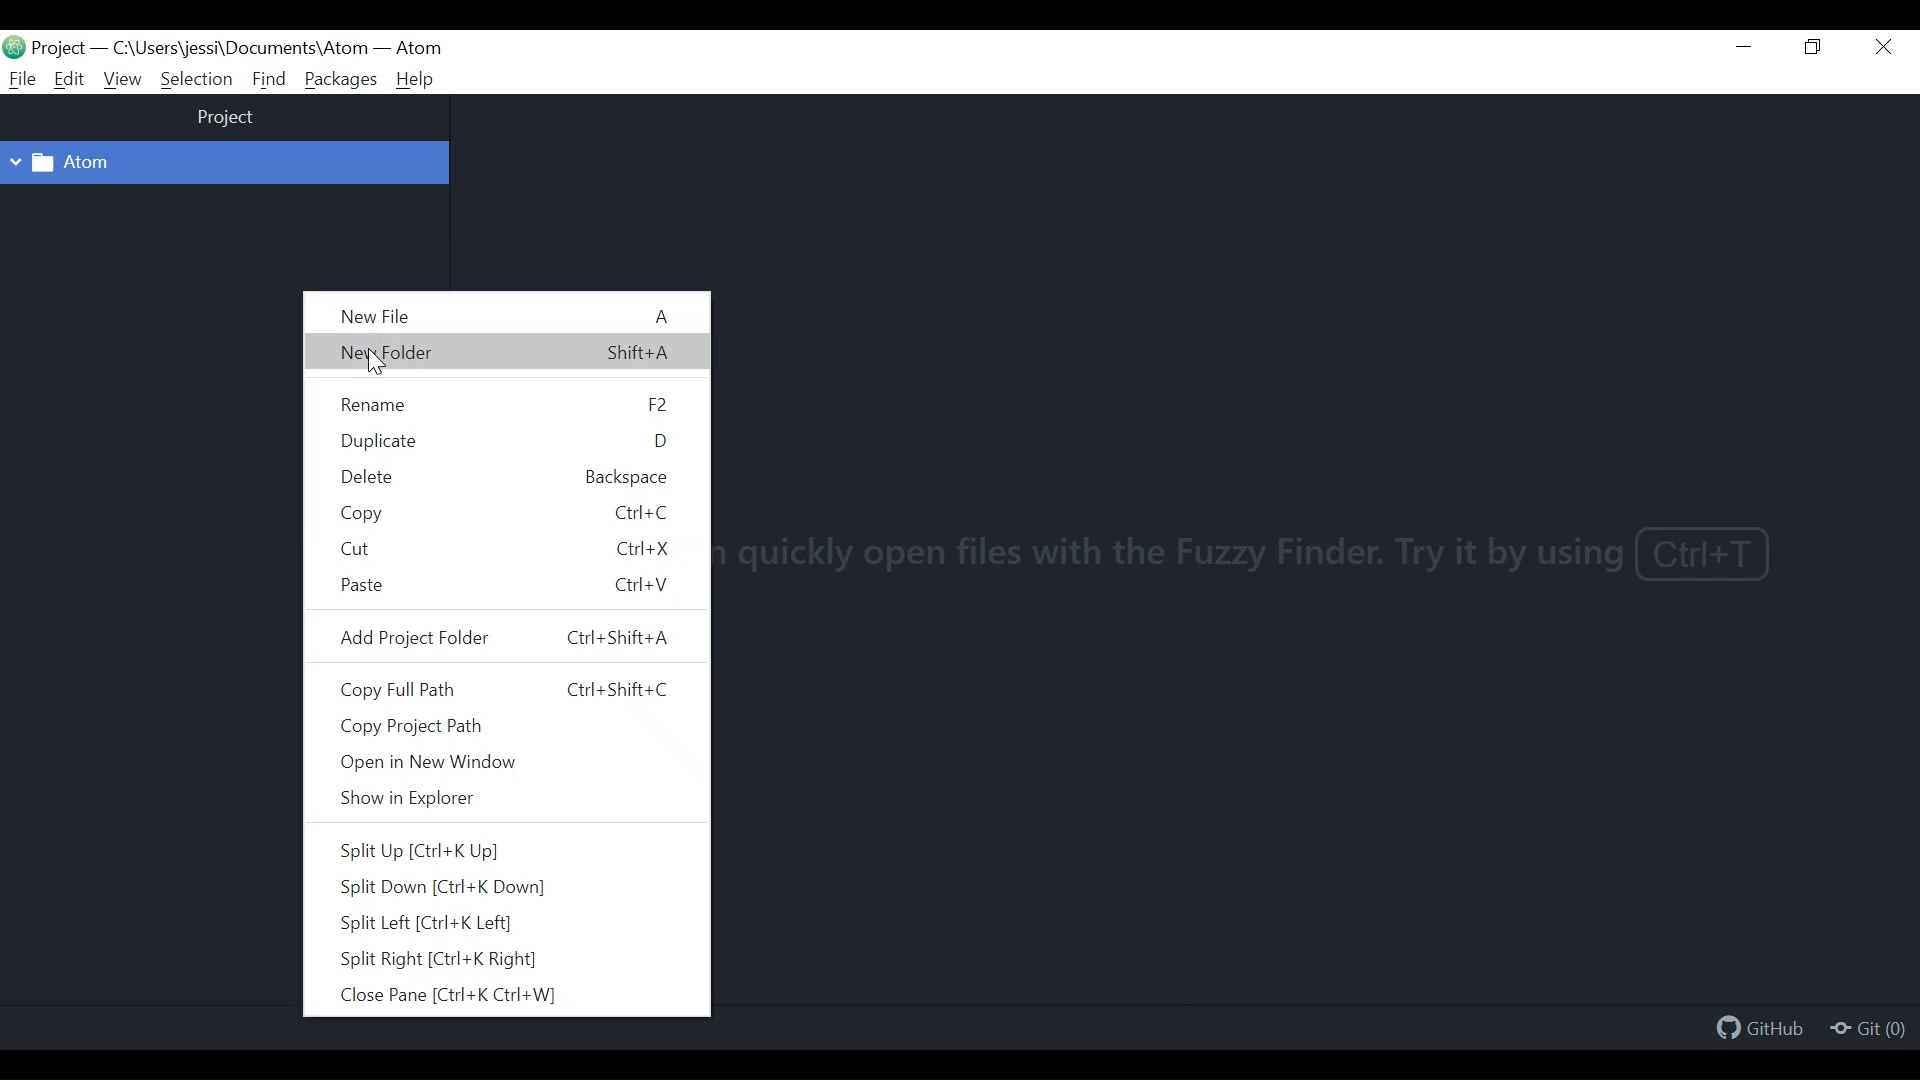  Describe the element at coordinates (374, 363) in the screenshot. I see `Cursor` at that location.